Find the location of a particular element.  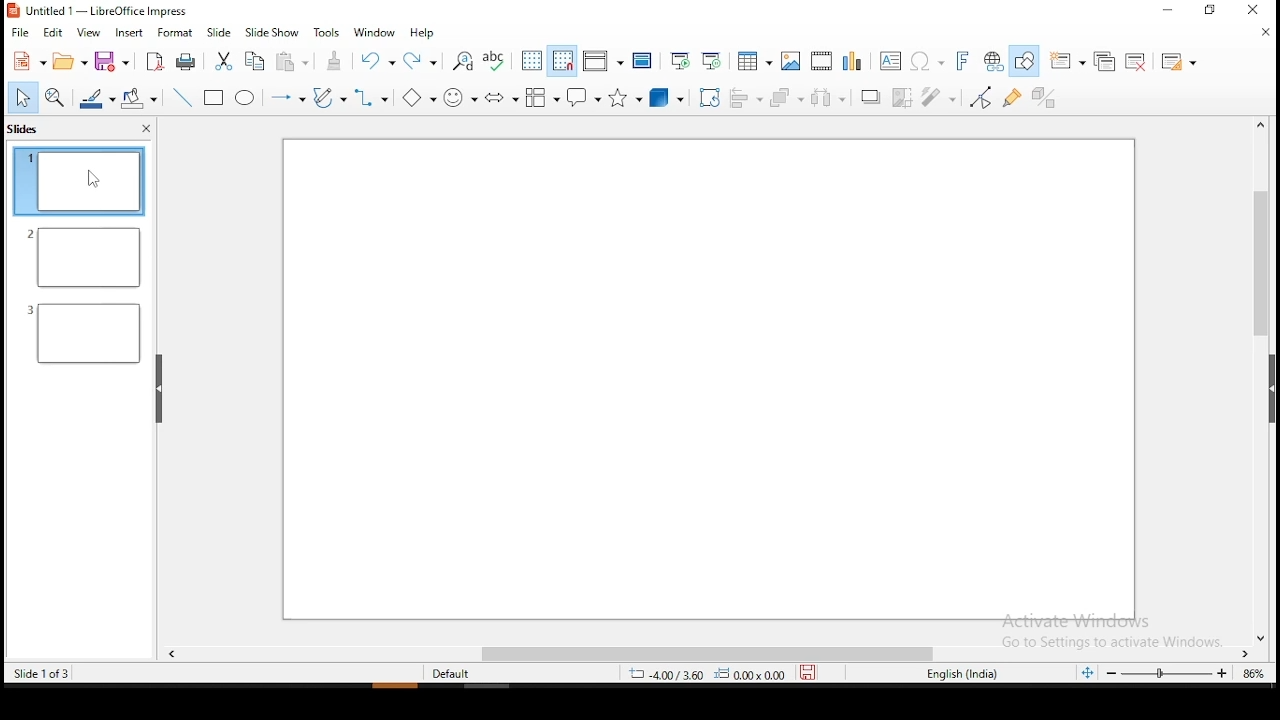

 is located at coordinates (501, 99).